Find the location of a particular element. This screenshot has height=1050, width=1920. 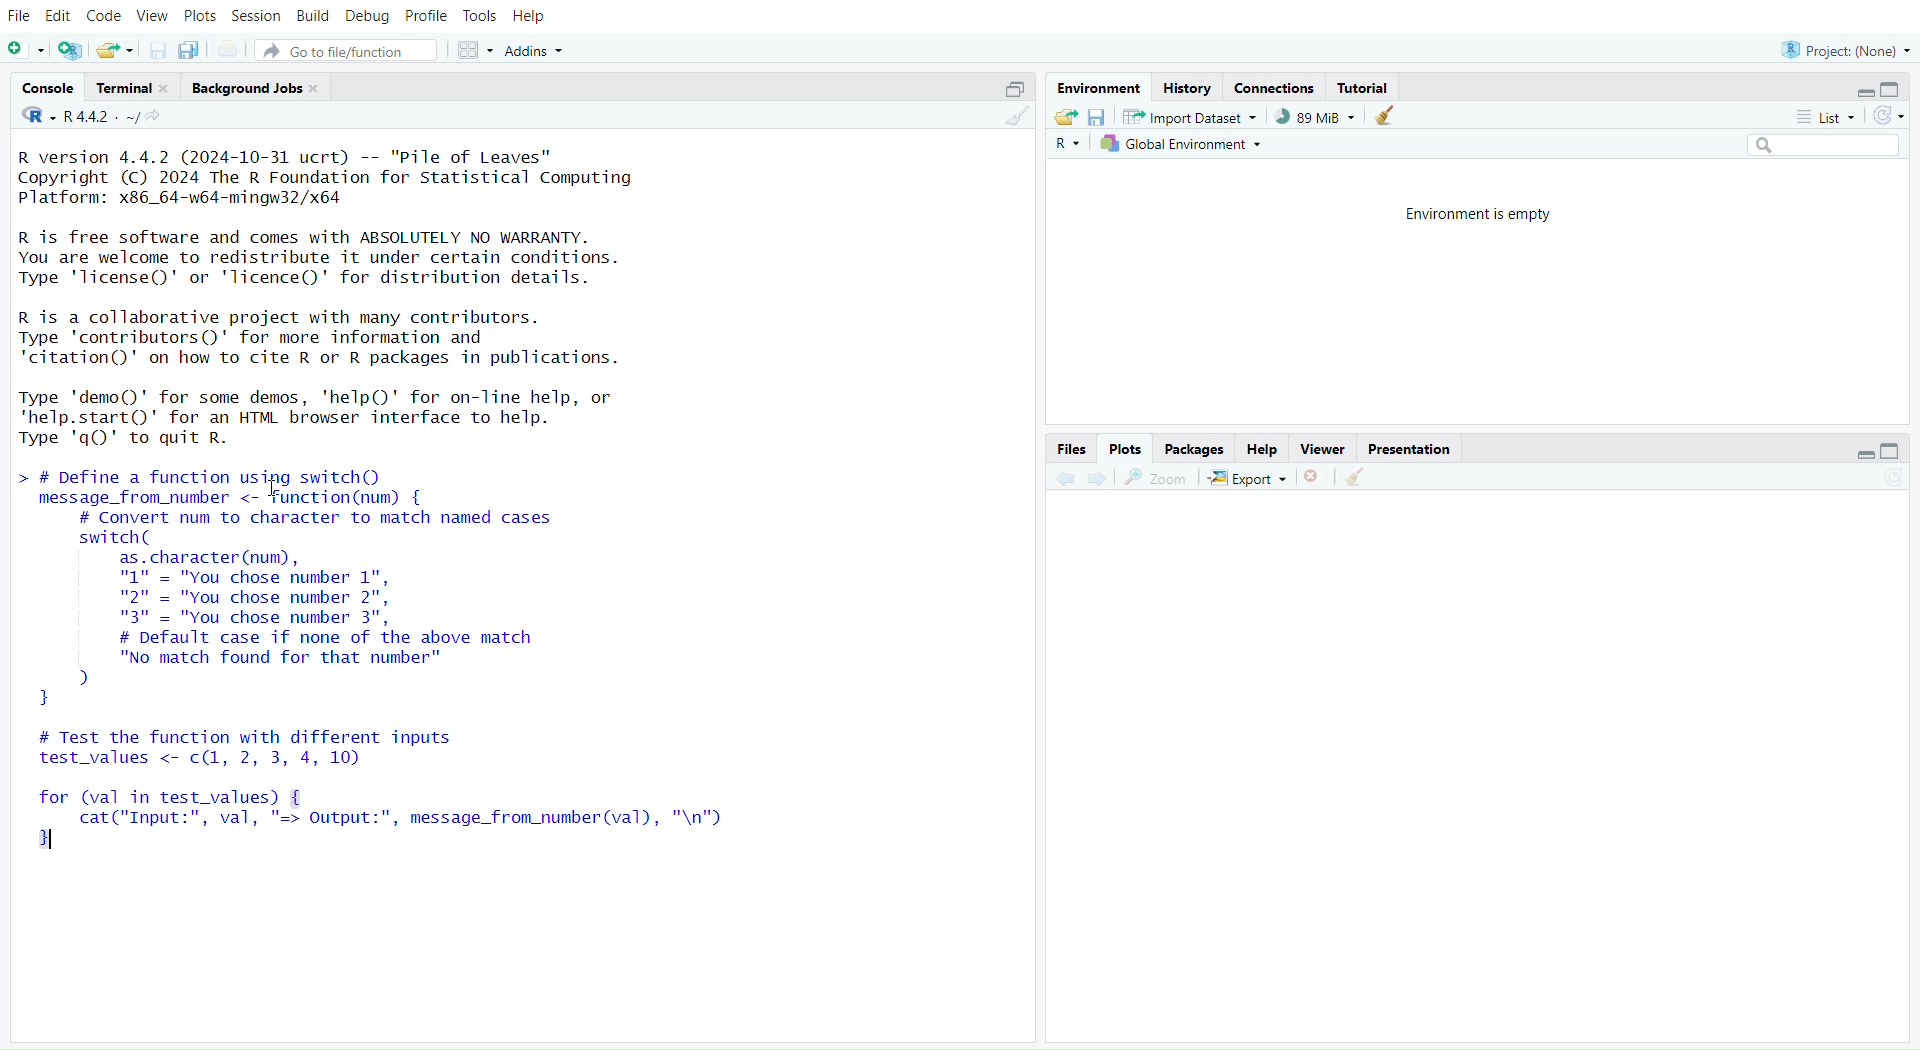

Tools is located at coordinates (485, 17).